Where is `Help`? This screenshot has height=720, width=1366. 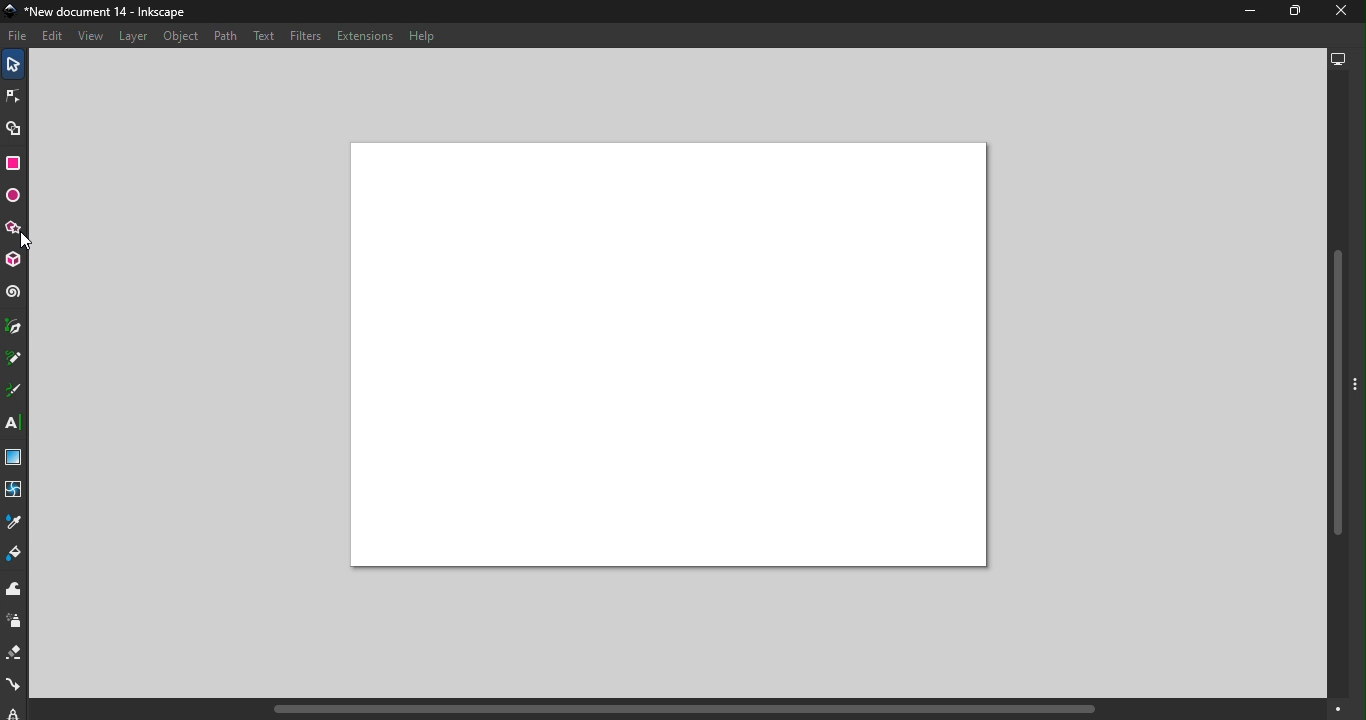
Help is located at coordinates (428, 34).